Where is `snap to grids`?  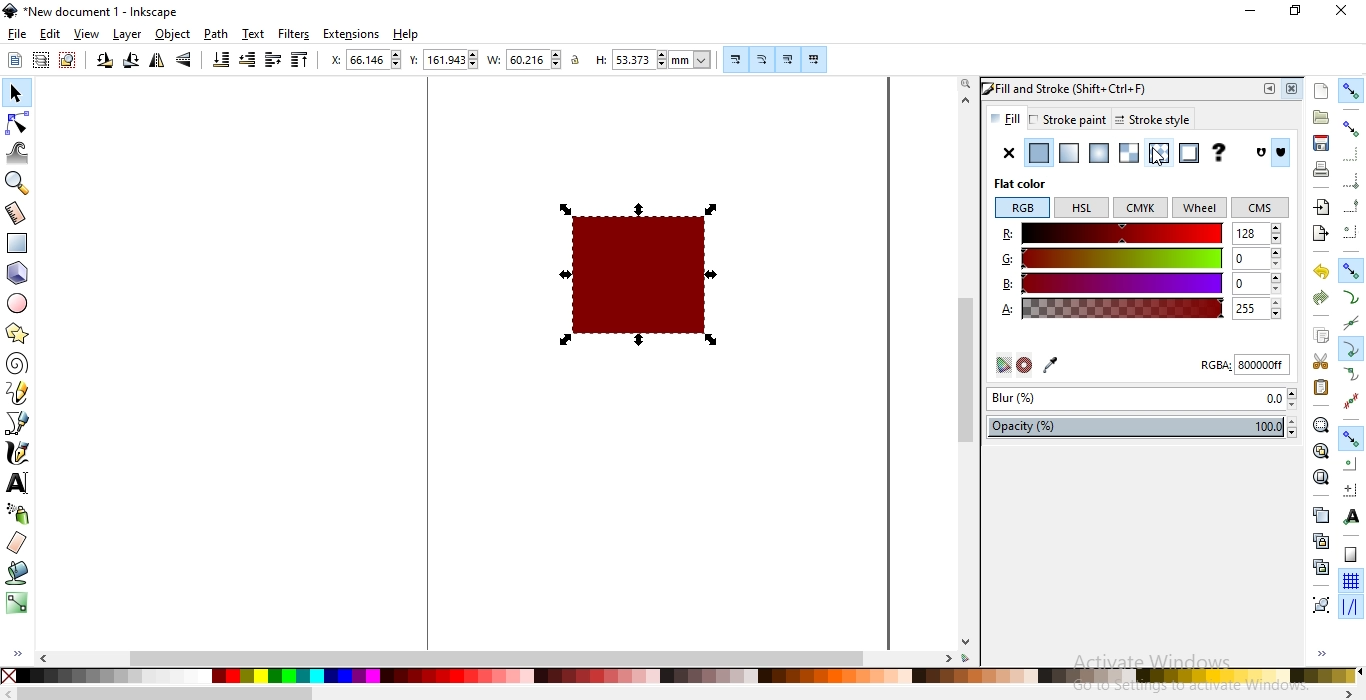 snap to grids is located at coordinates (1350, 582).